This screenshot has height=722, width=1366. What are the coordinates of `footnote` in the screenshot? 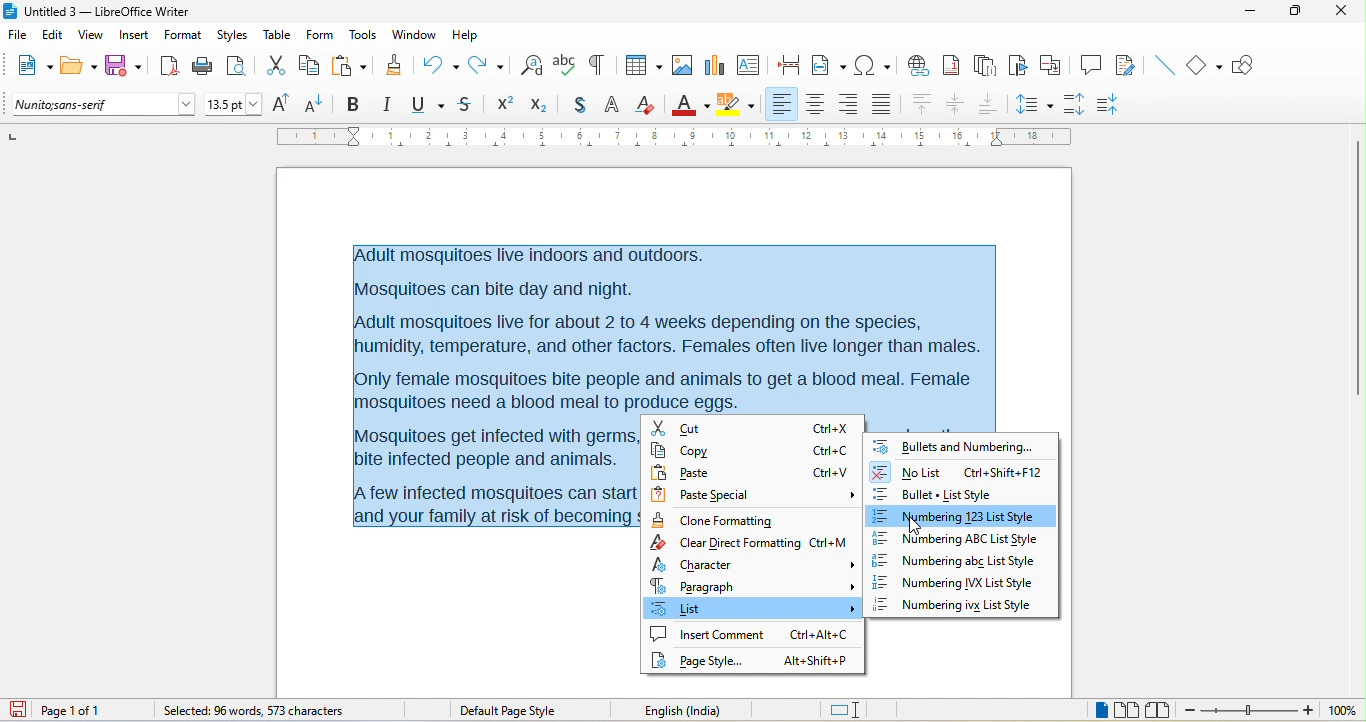 It's located at (955, 65).